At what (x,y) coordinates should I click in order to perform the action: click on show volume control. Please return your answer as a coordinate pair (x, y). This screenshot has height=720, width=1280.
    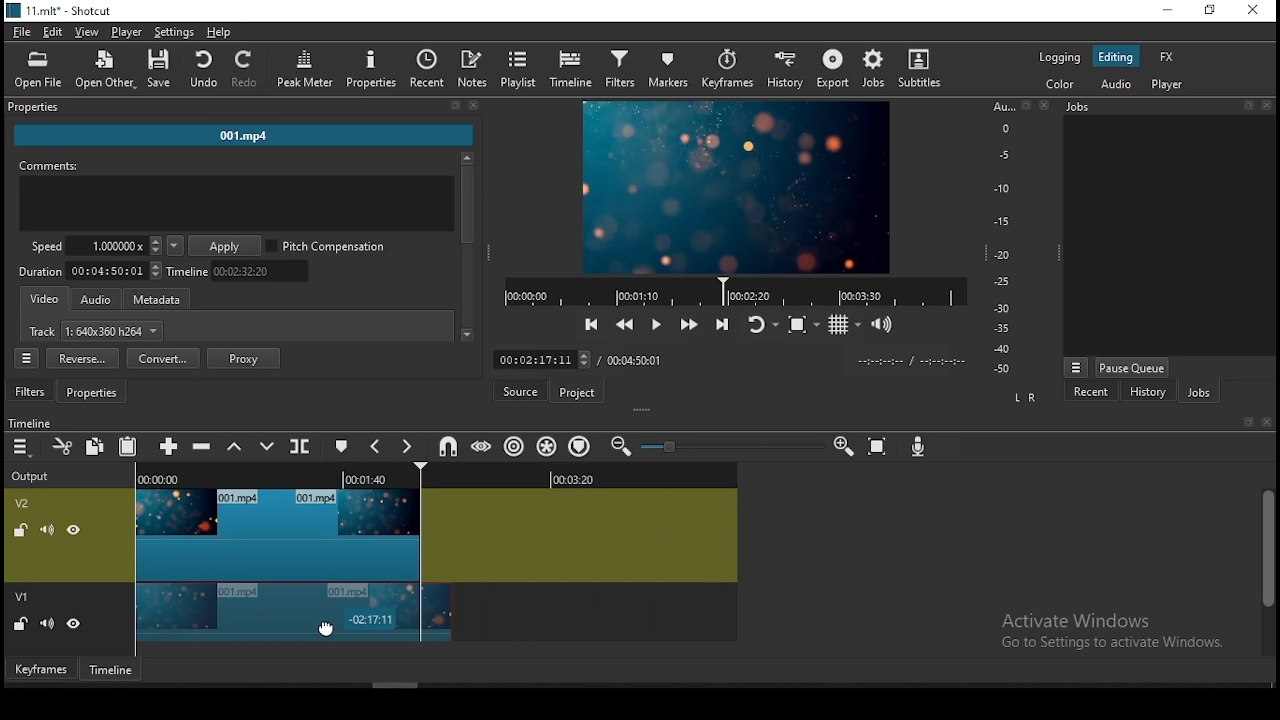
    Looking at the image, I should click on (883, 327).